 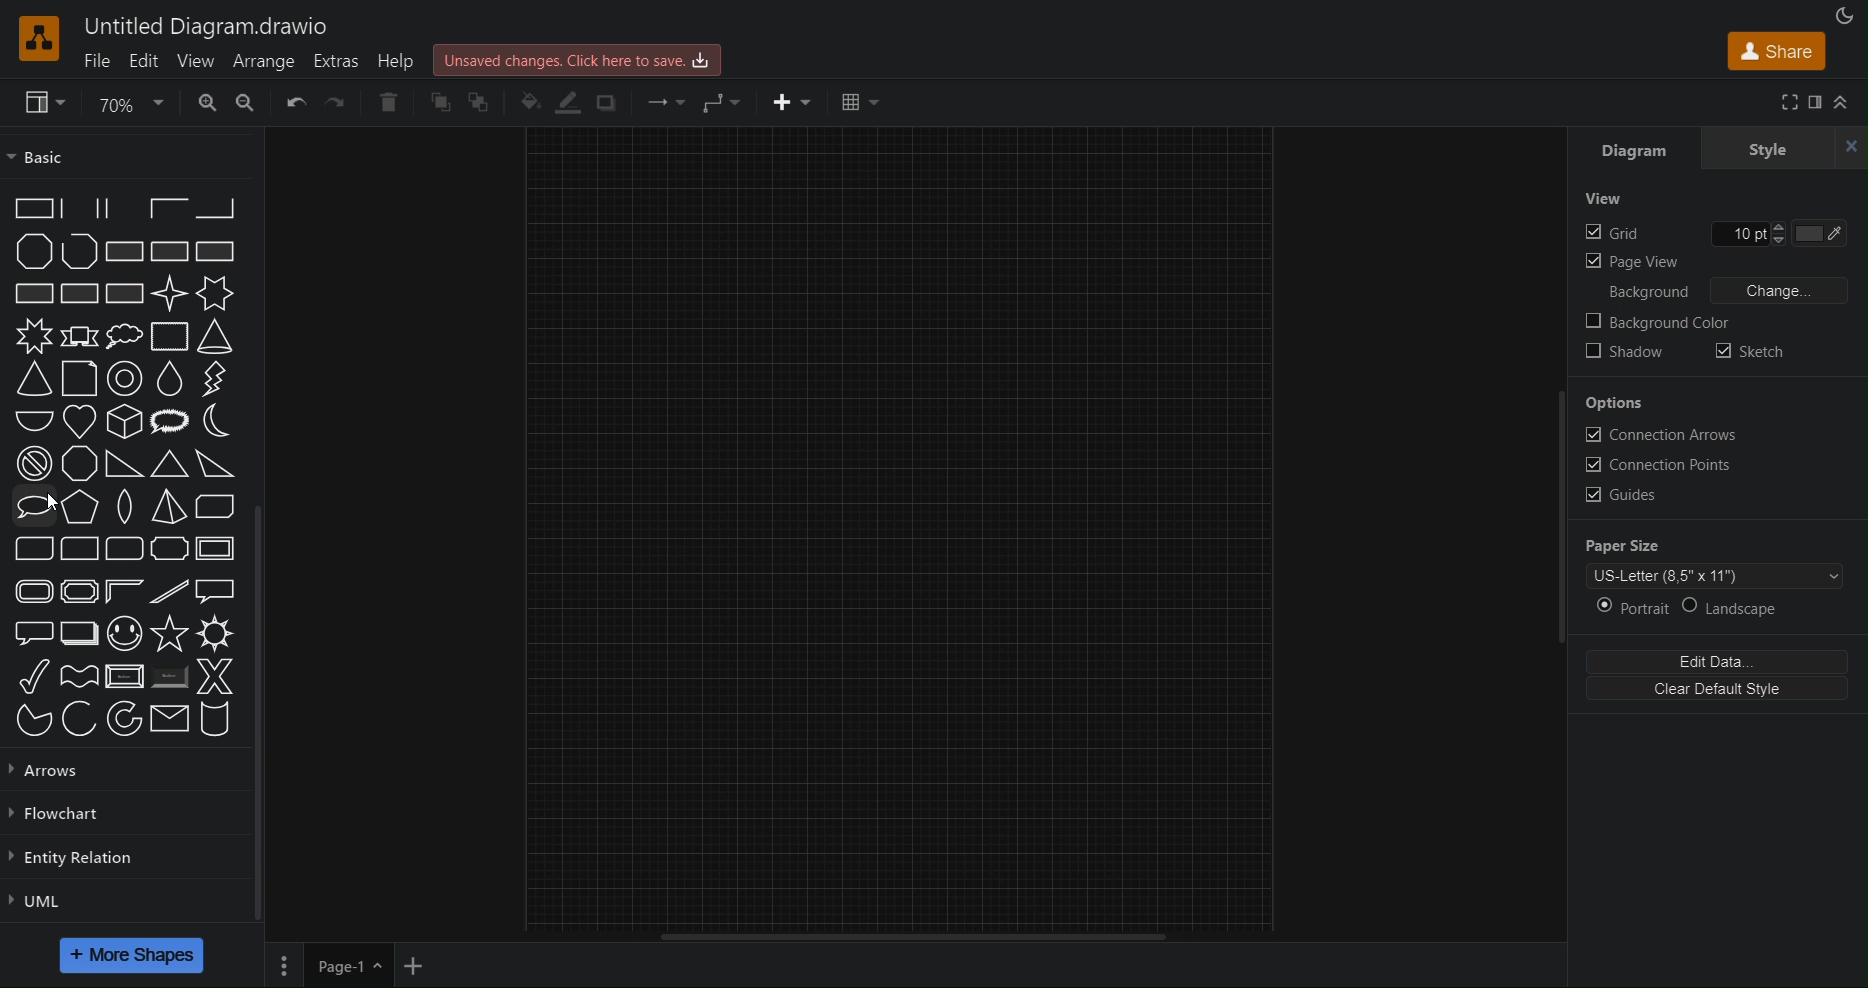 I want to click on Tick, so click(x=28, y=677).